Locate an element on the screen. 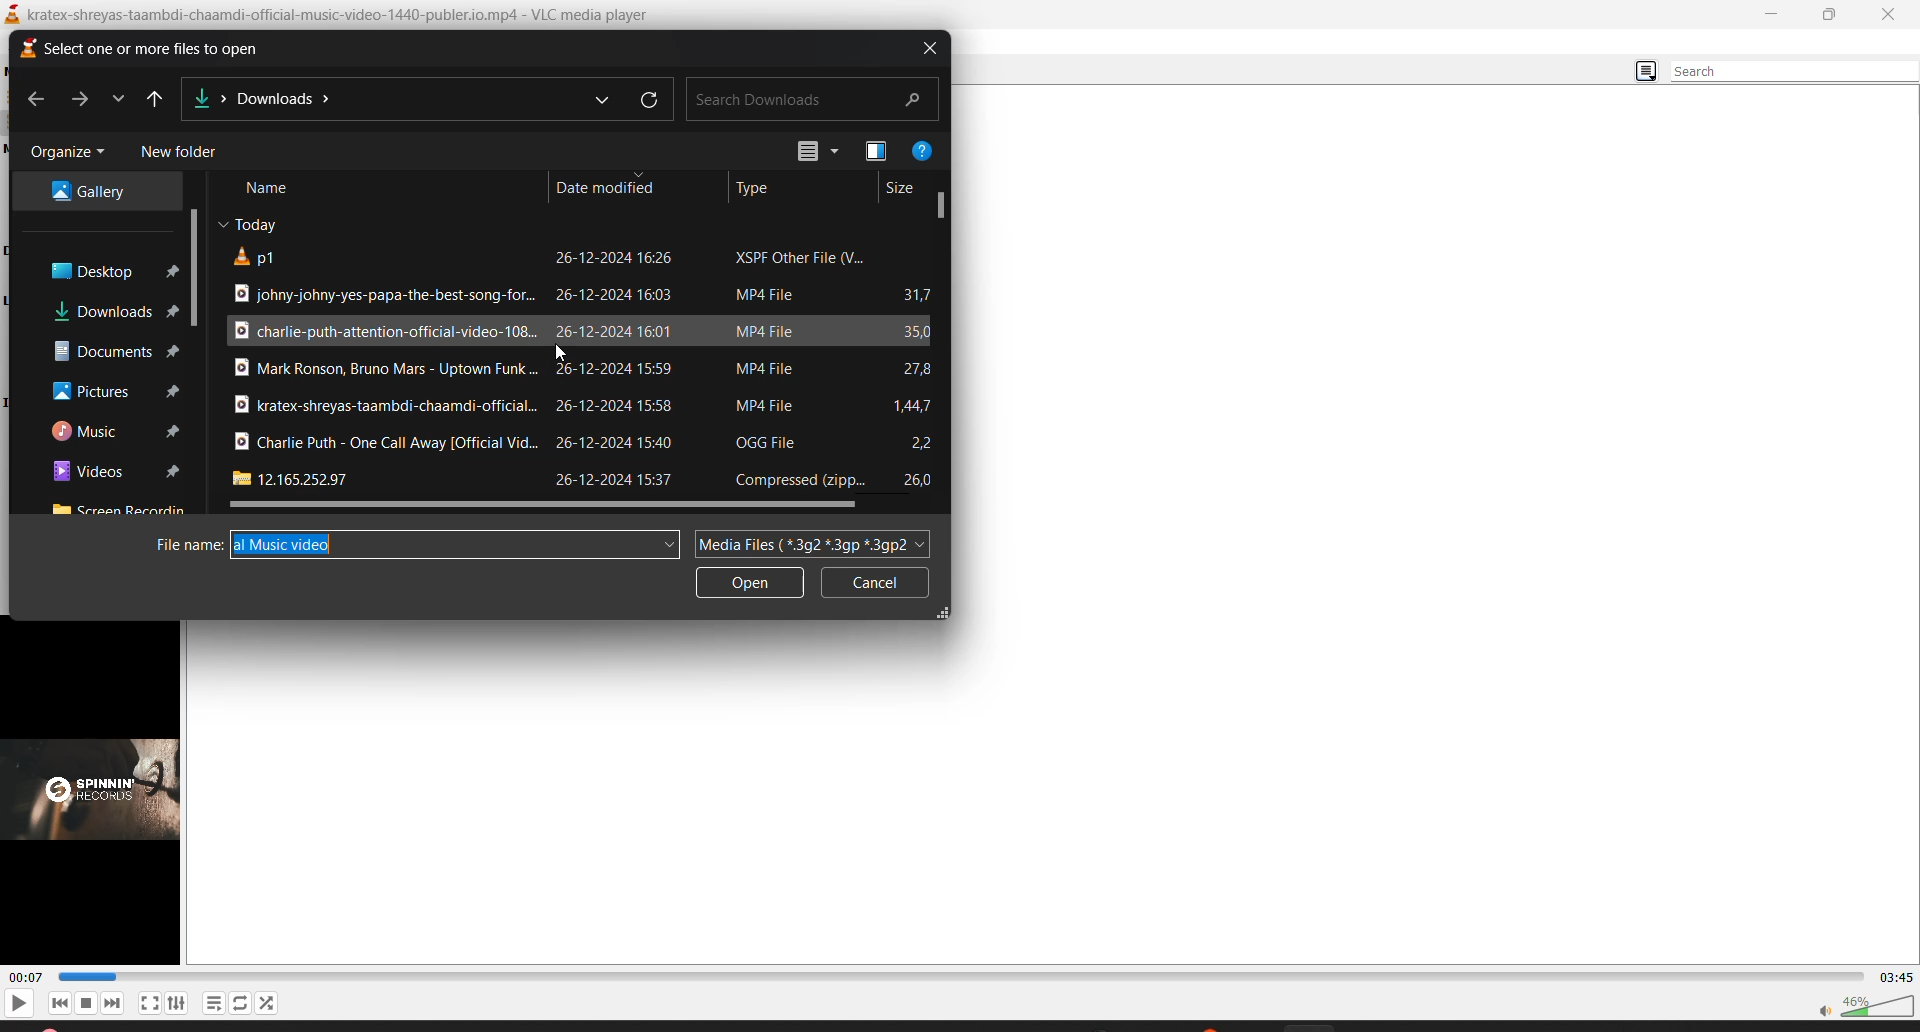 The image size is (1920, 1032). file type is located at coordinates (792, 479).